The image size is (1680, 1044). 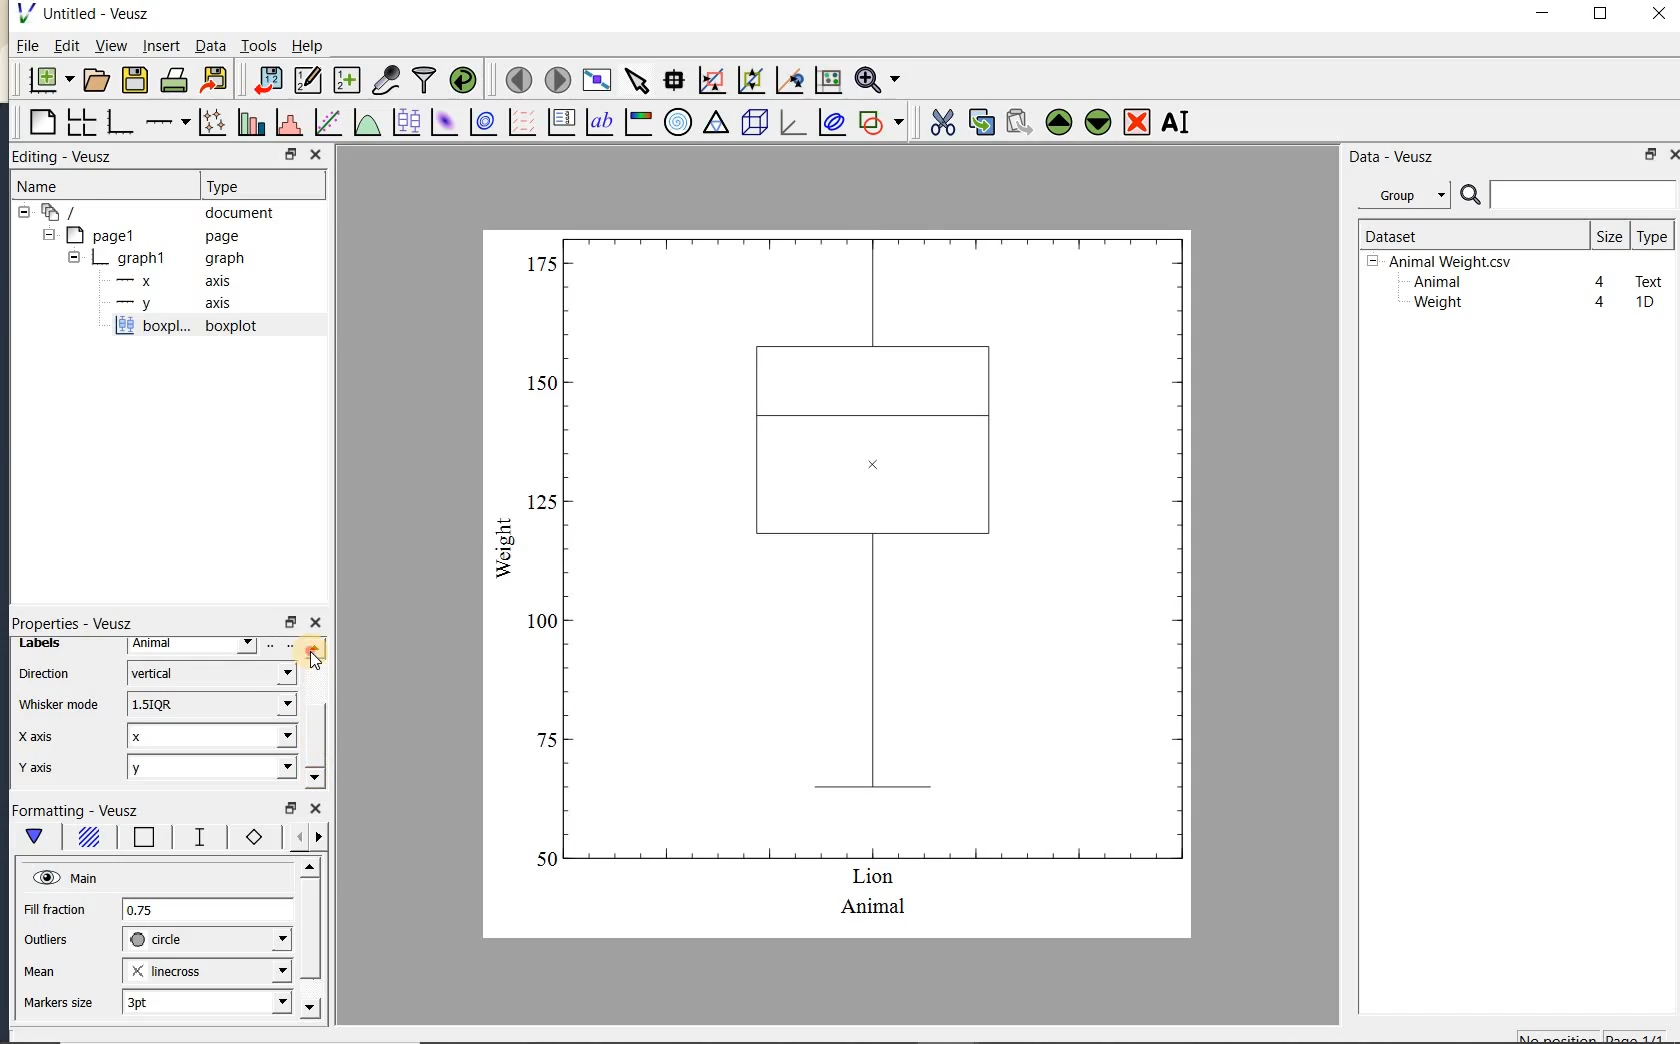 What do you see at coordinates (288, 122) in the screenshot?
I see `histogram of a dataset` at bounding box center [288, 122].